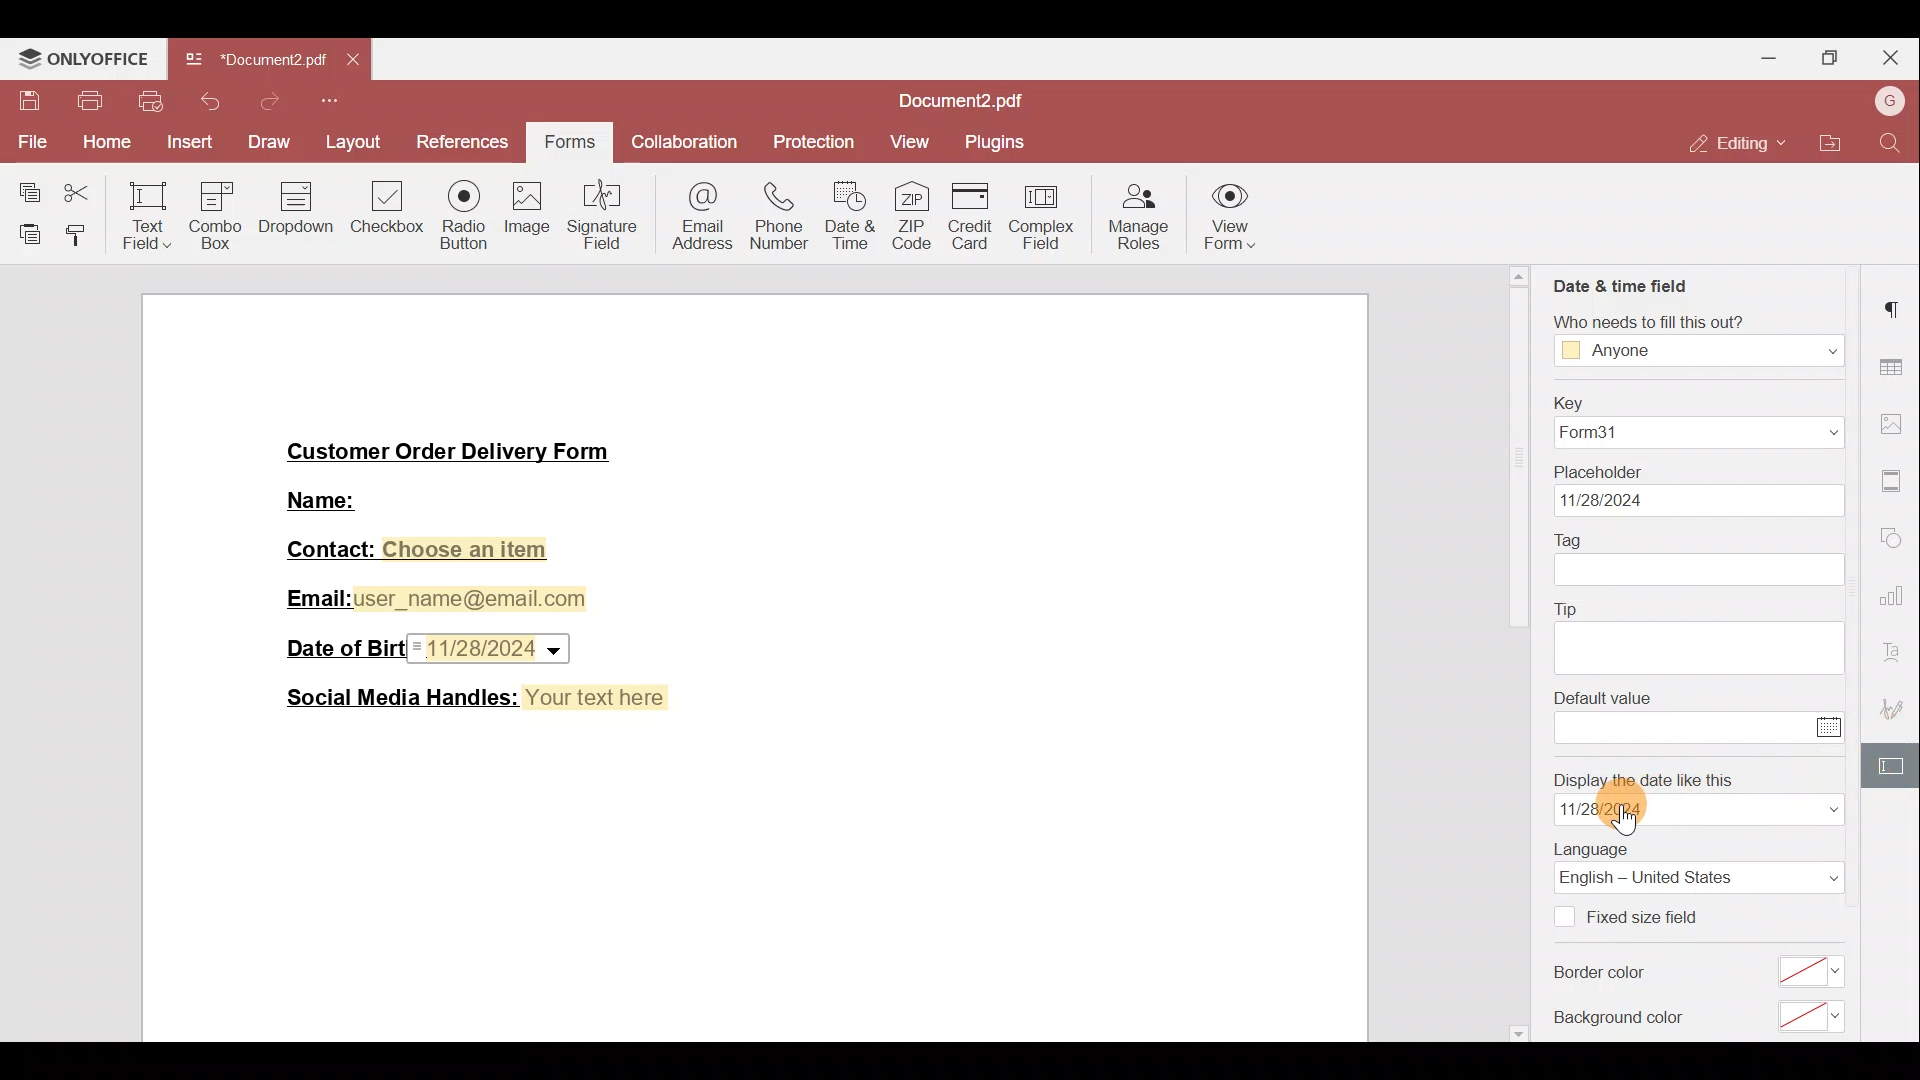 This screenshot has width=1920, height=1080. Describe the element at coordinates (463, 210) in the screenshot. I see `Radio button` at that location.